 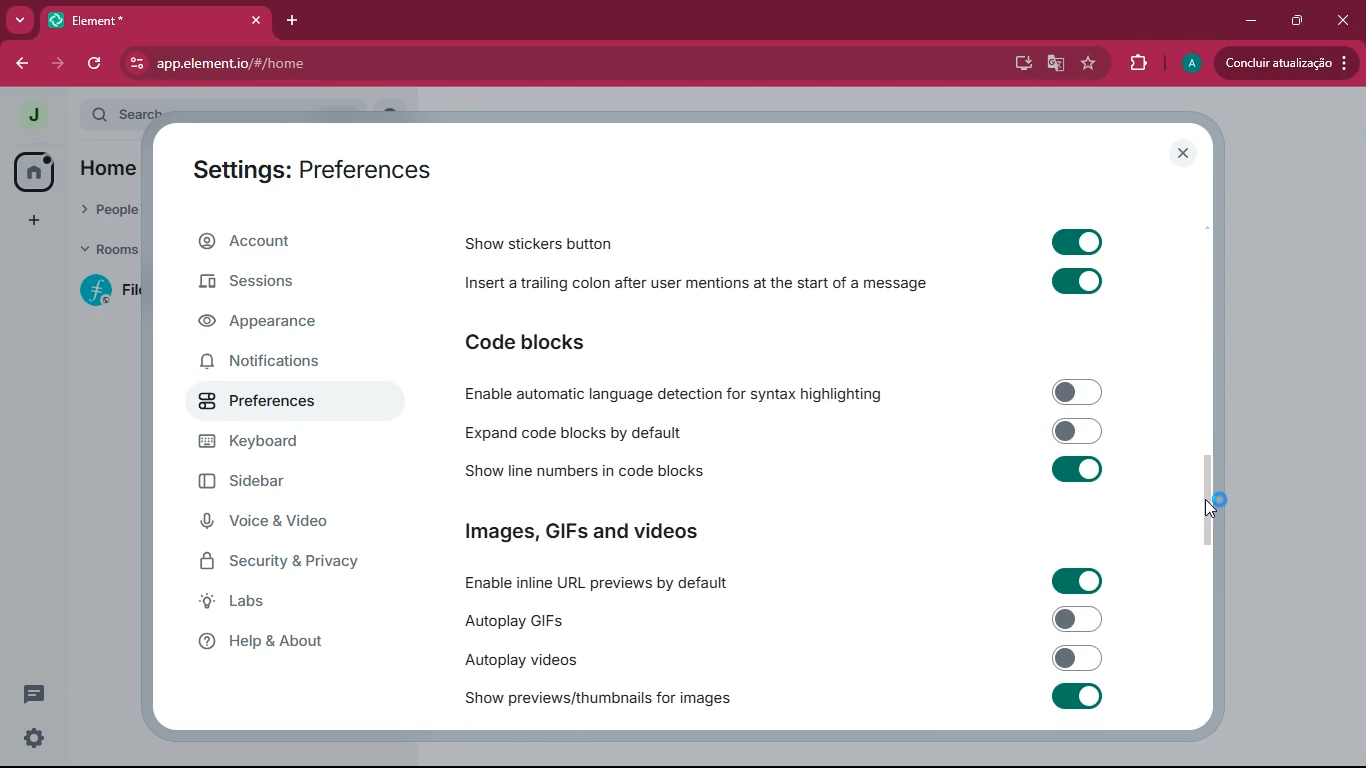 I want to click on app.element.io/#/home, so click(x=406, y=65).